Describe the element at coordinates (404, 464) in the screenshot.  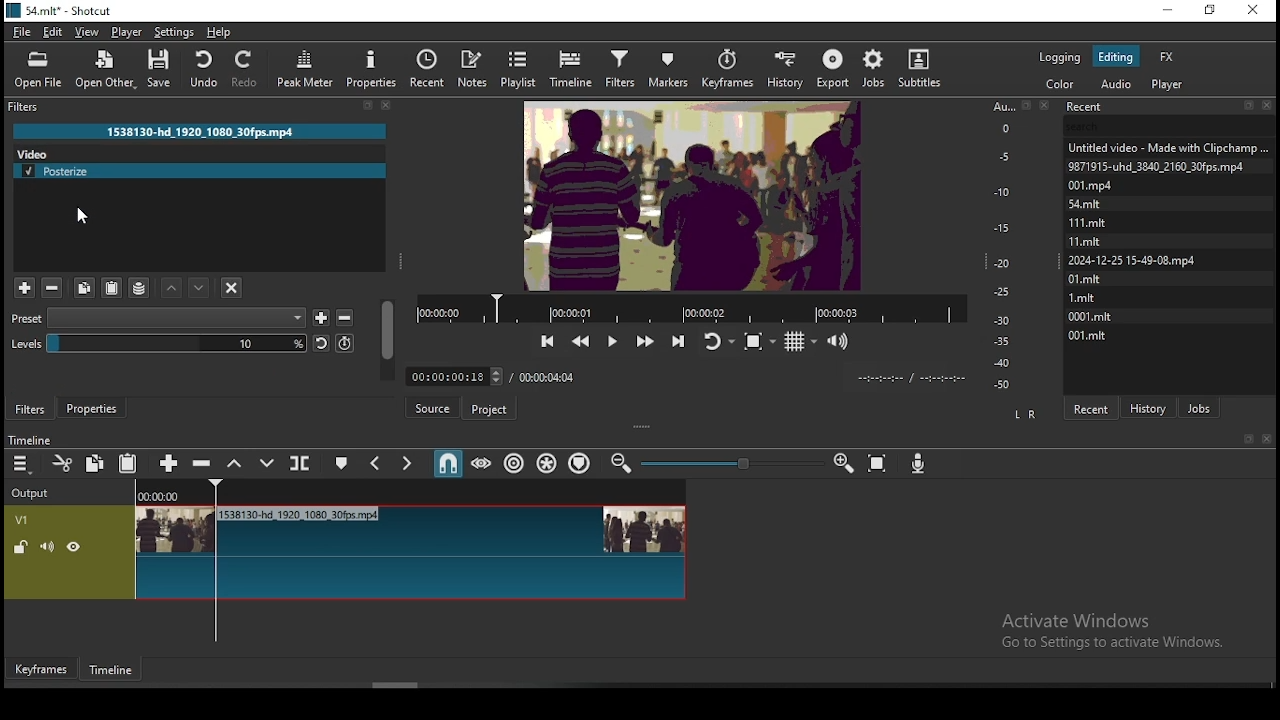
I see `next marker` at that location.